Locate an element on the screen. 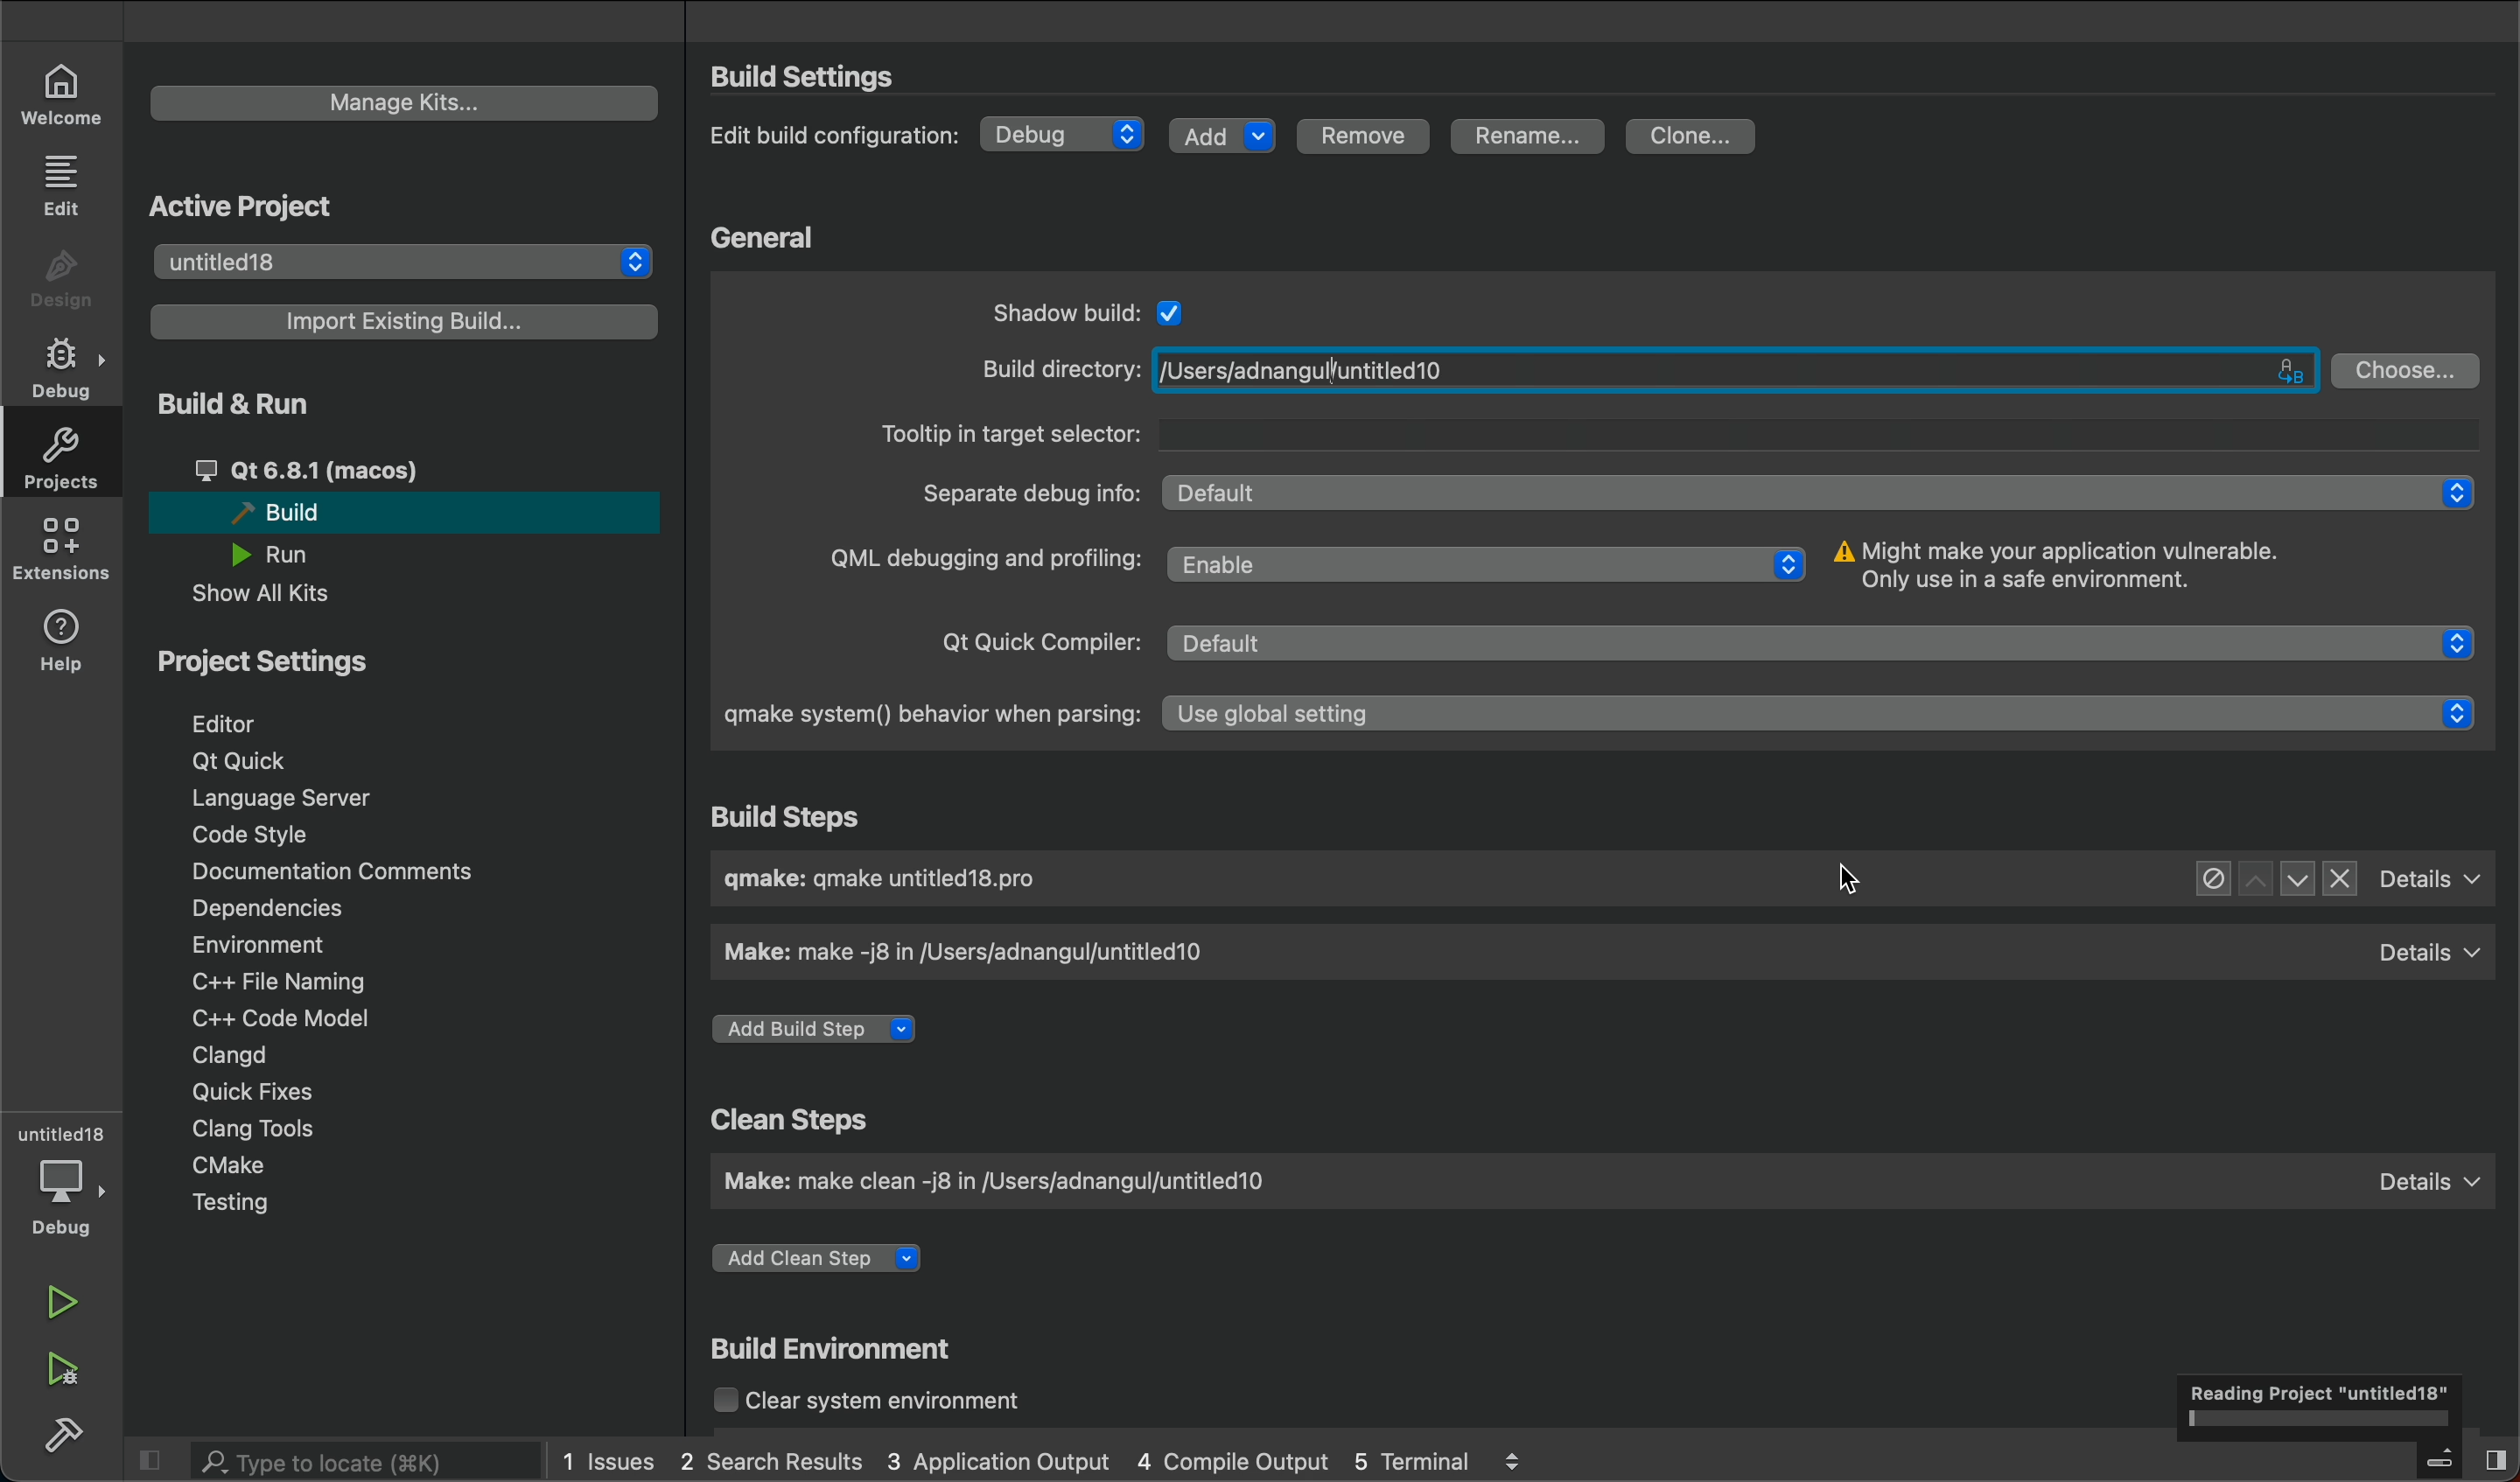  2 Search Results is located at coordinates (769, 1458).